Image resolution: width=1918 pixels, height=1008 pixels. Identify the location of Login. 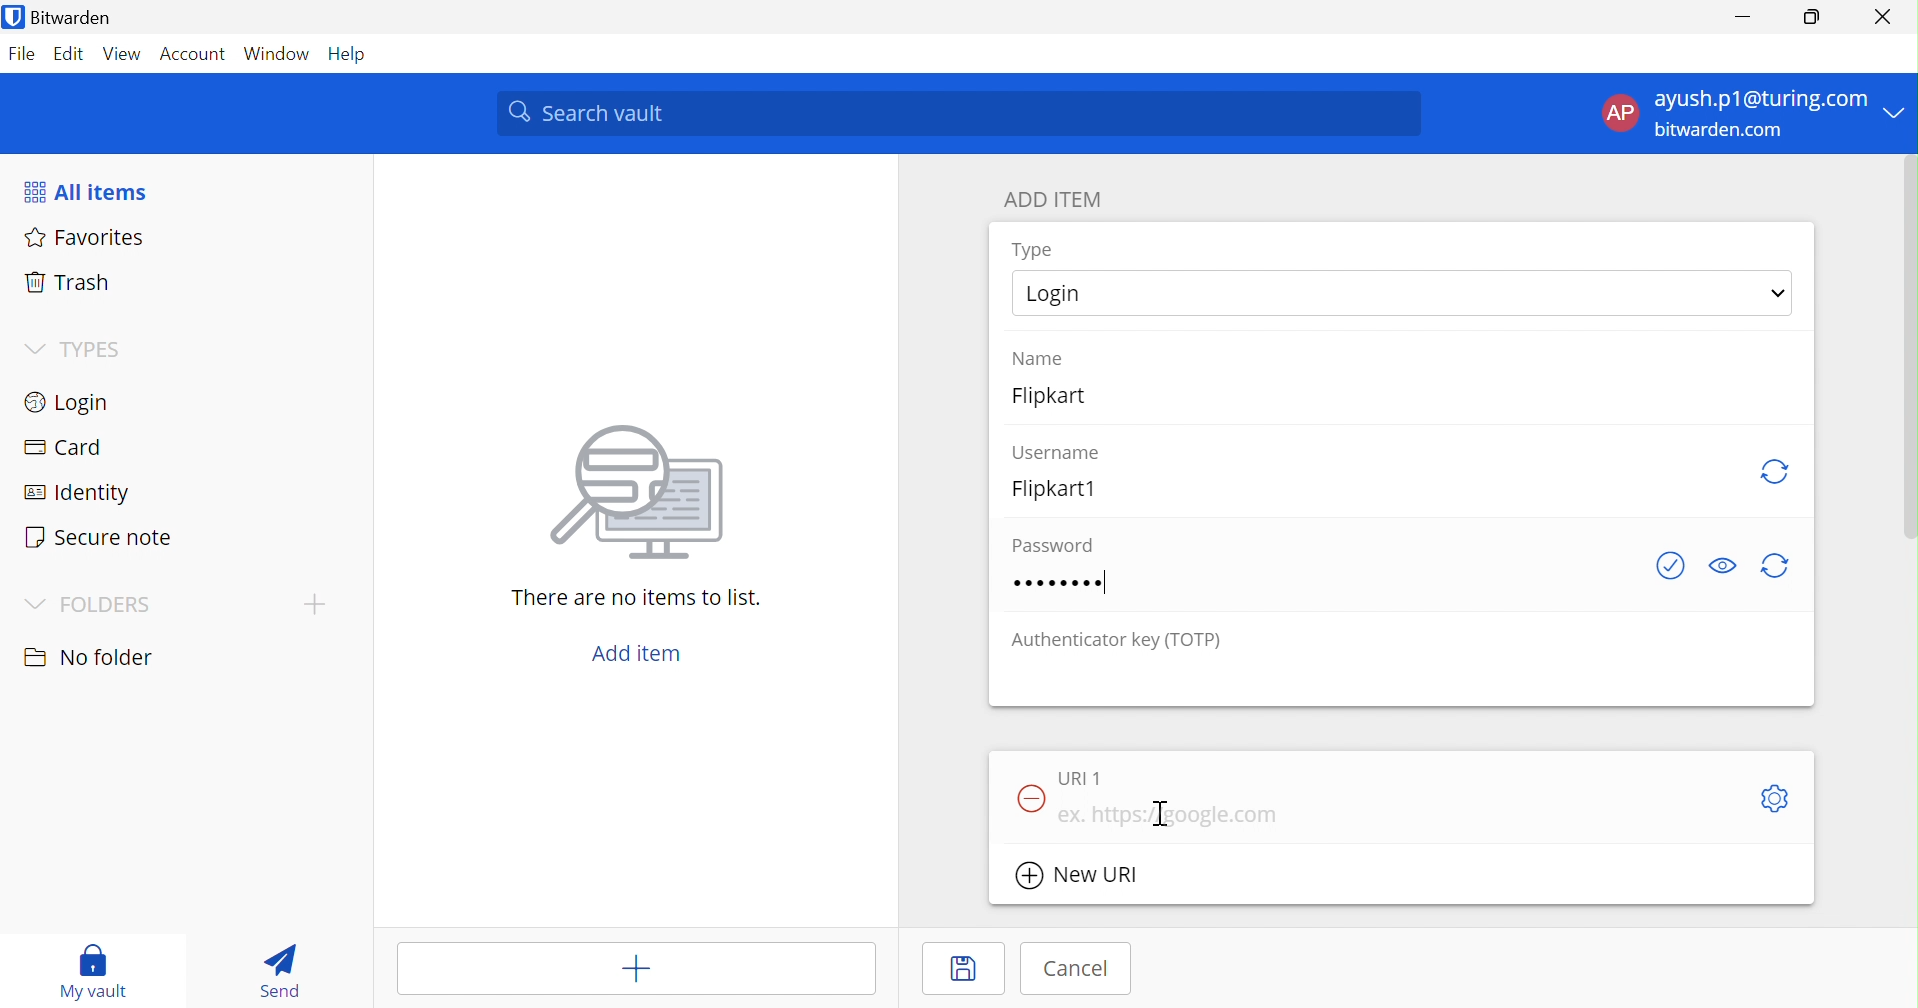
(71, 405).